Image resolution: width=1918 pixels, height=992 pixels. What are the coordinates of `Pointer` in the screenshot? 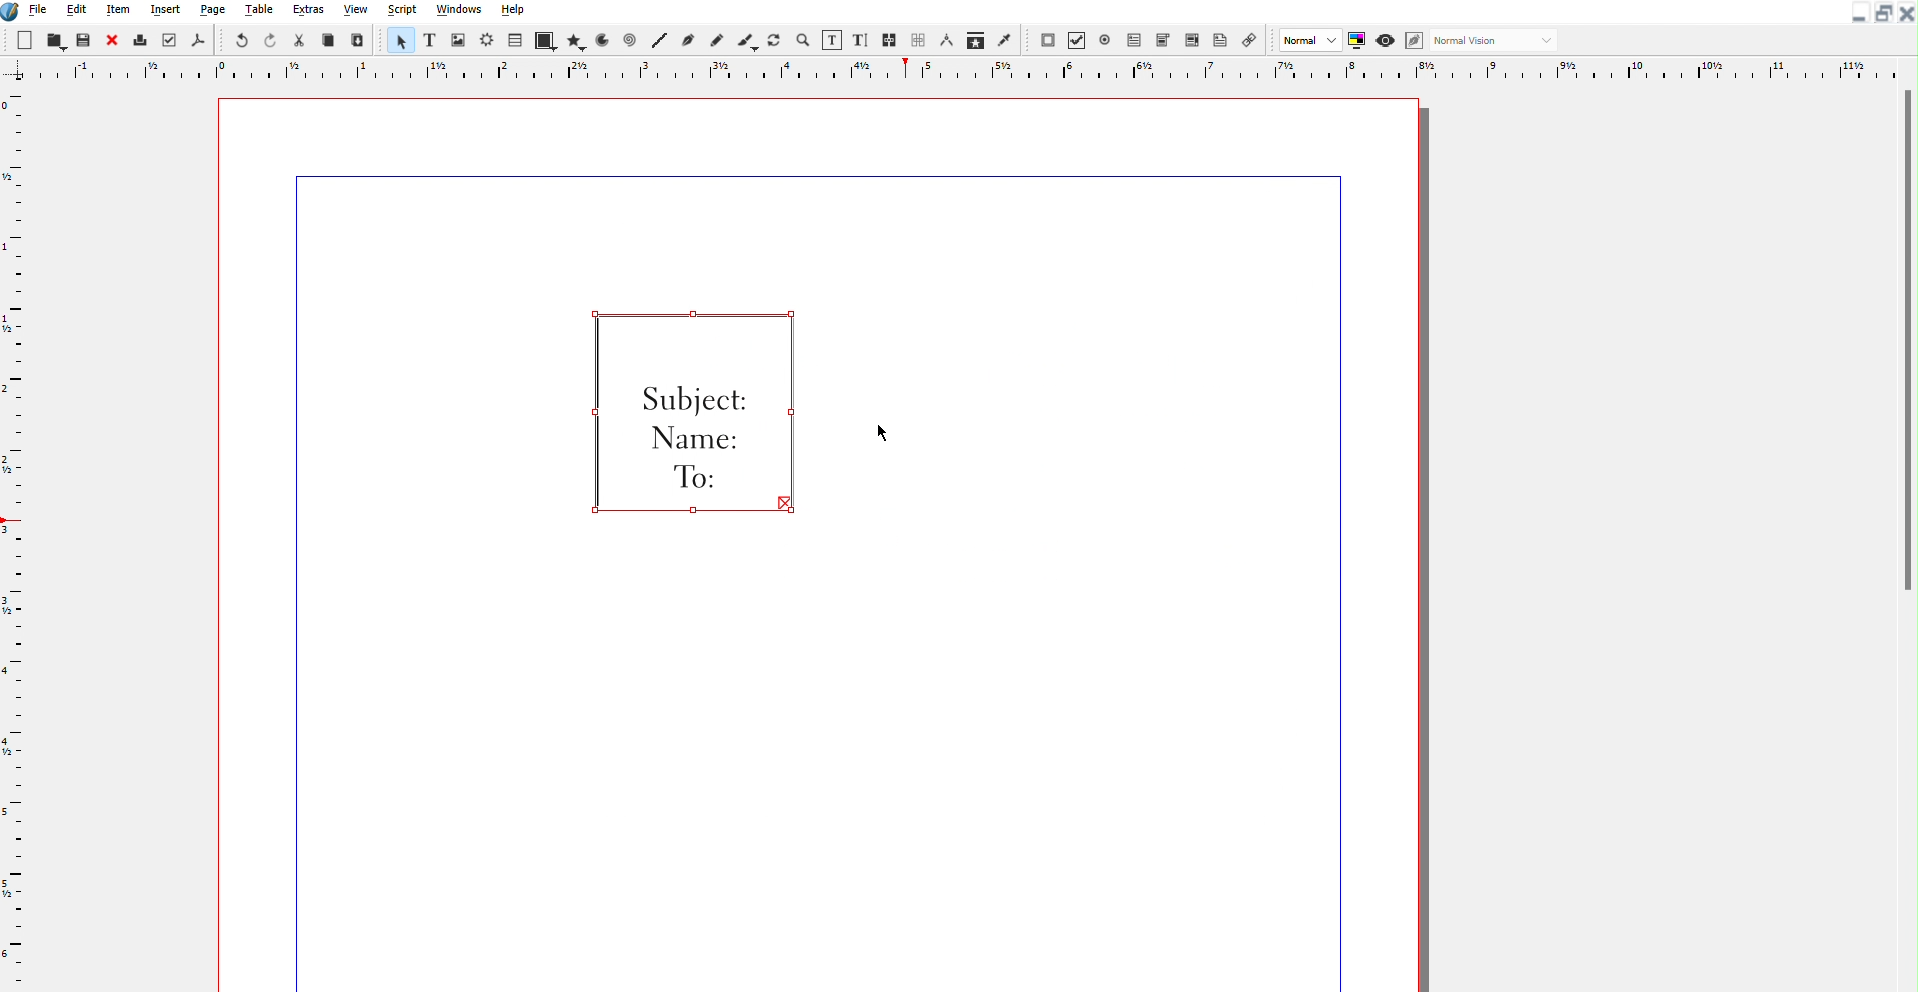 It's located at (399, 39).